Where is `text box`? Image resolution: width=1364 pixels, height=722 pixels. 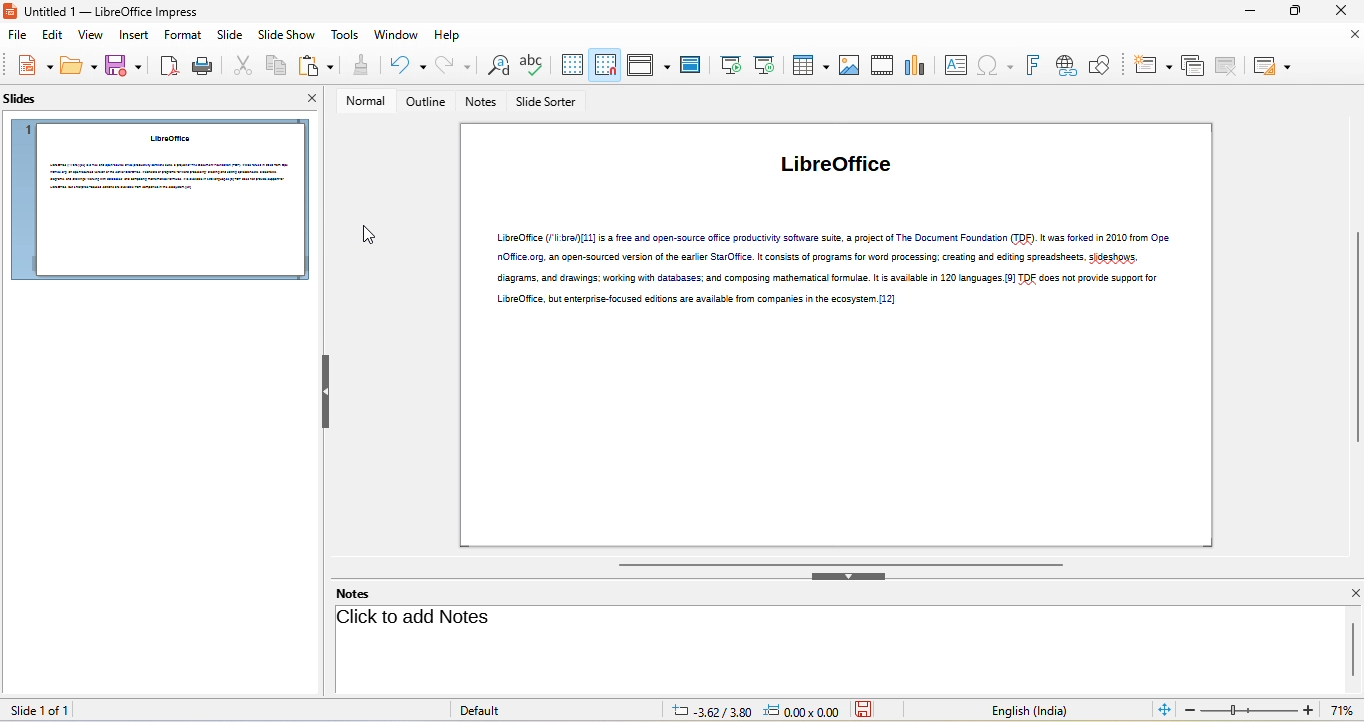
text box is located at coordinates (955, 67).